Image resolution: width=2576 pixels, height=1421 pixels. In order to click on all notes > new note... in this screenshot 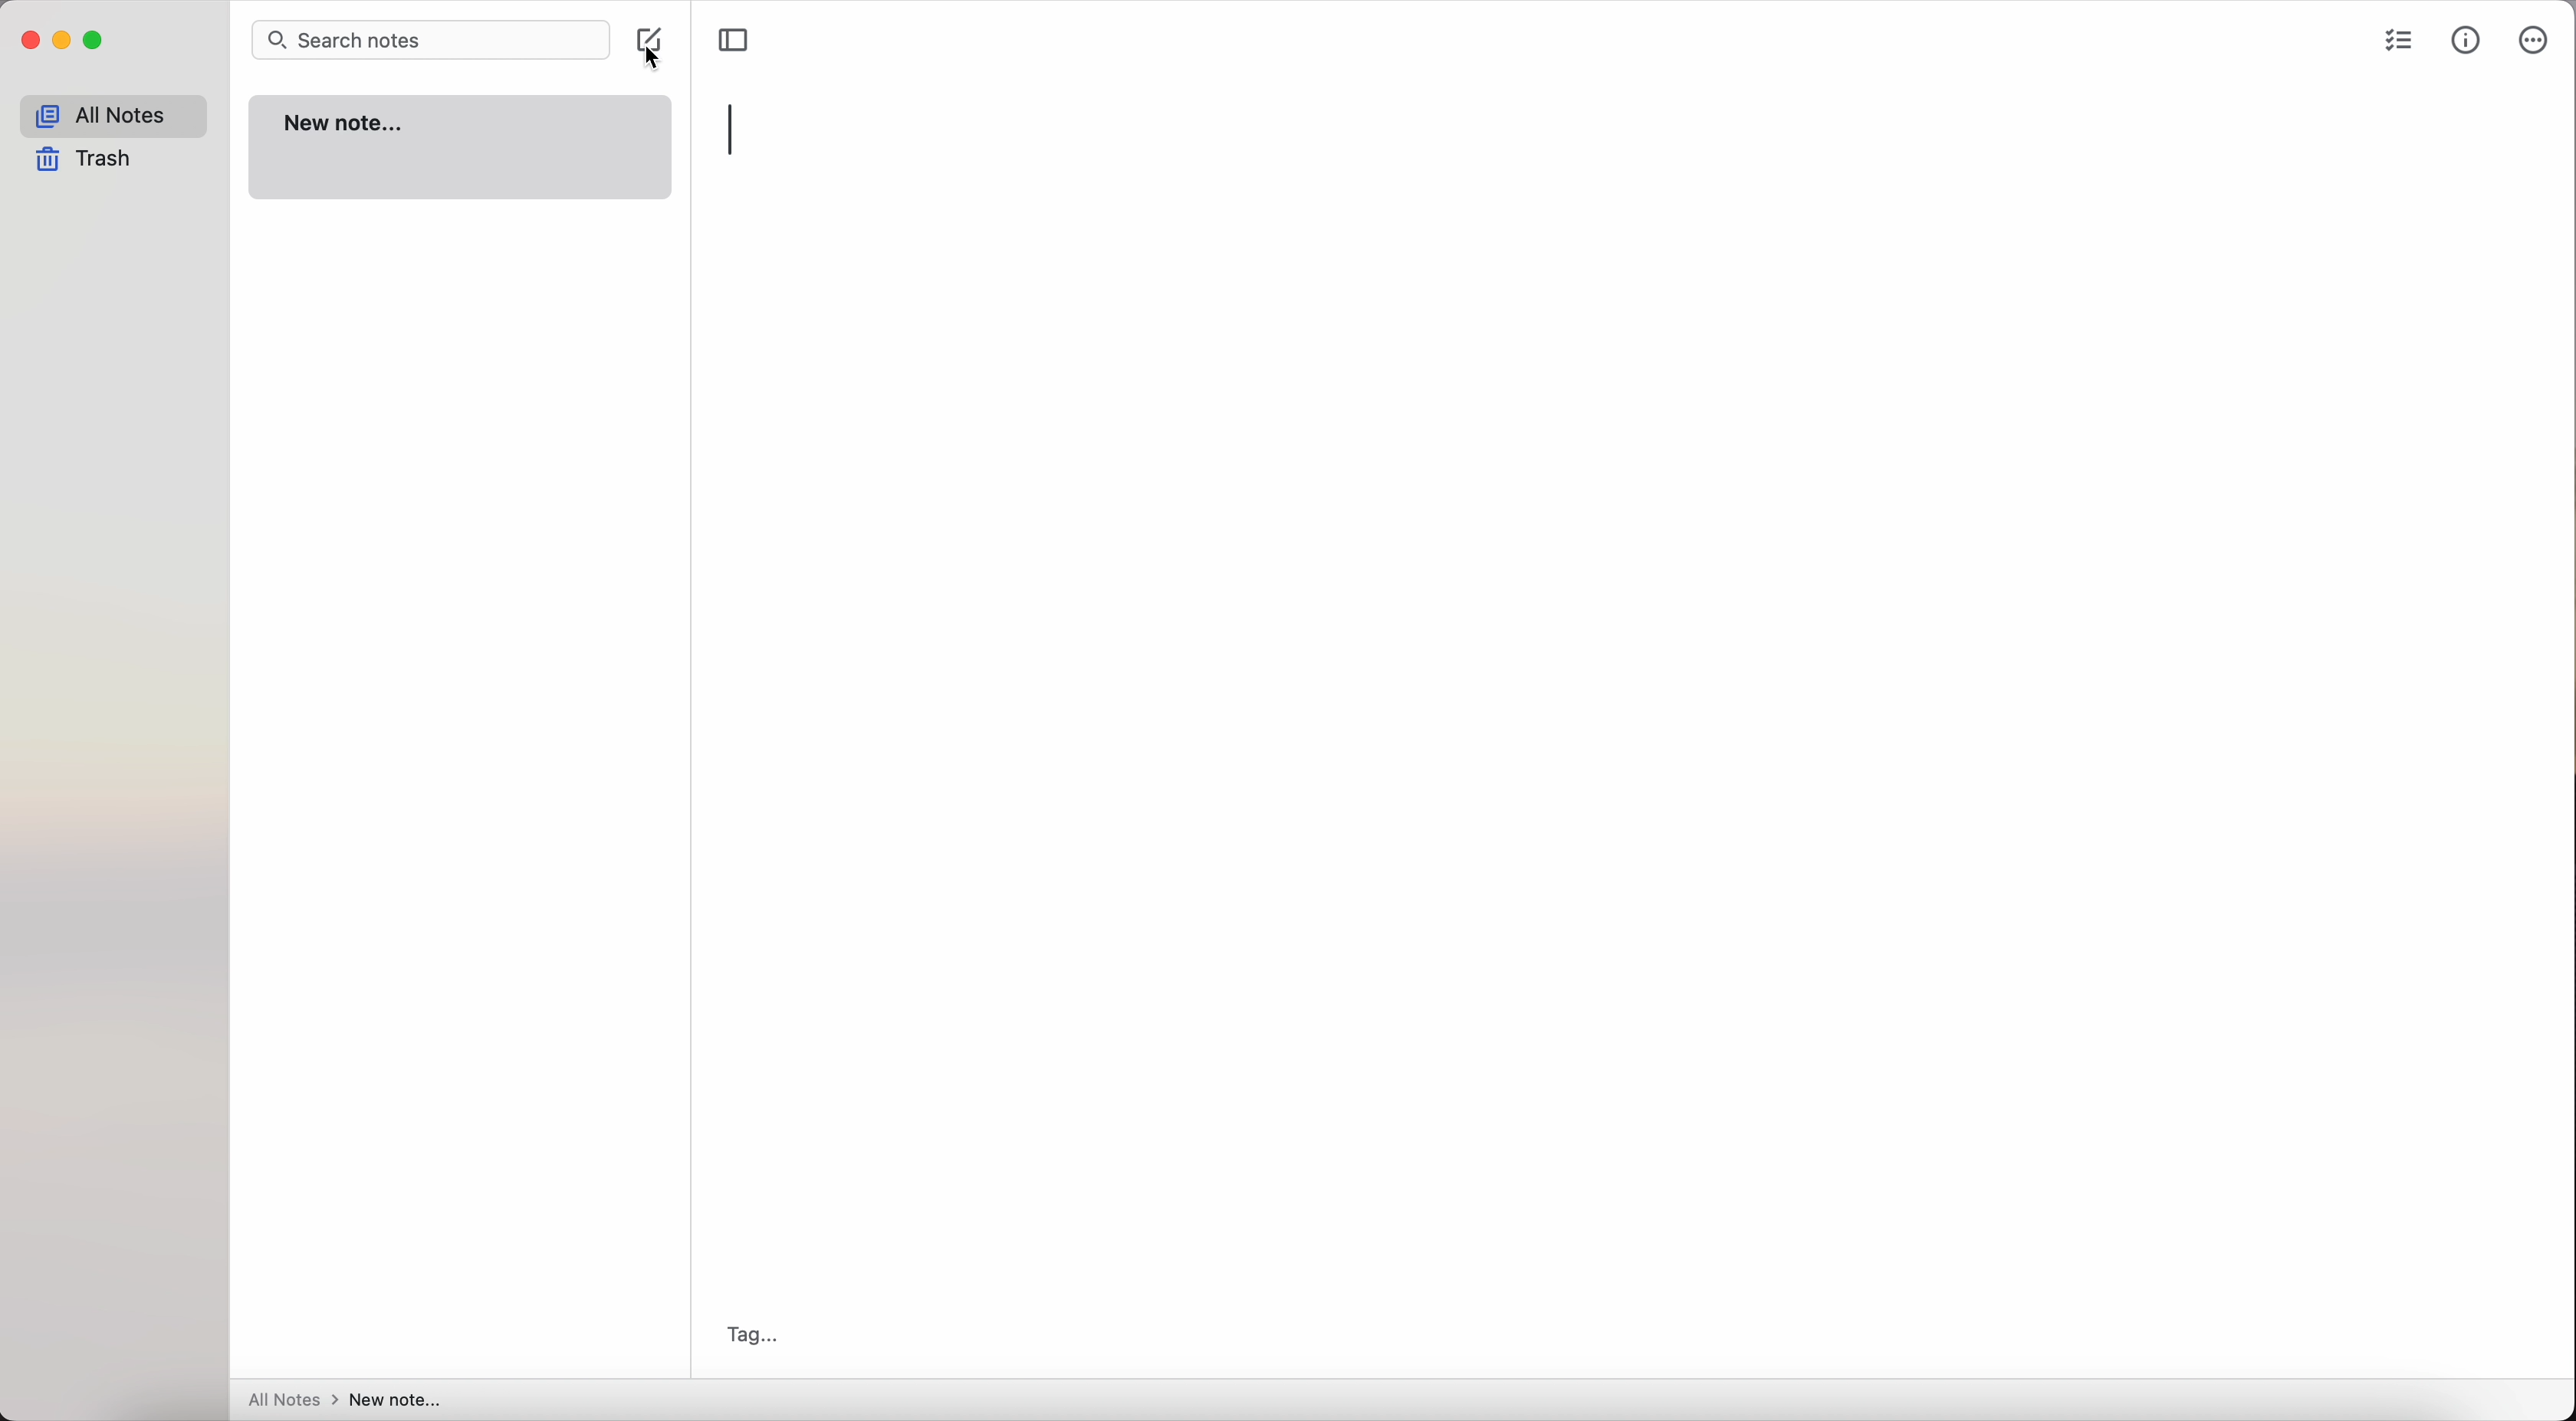, I will do `click(345, 1400)`.